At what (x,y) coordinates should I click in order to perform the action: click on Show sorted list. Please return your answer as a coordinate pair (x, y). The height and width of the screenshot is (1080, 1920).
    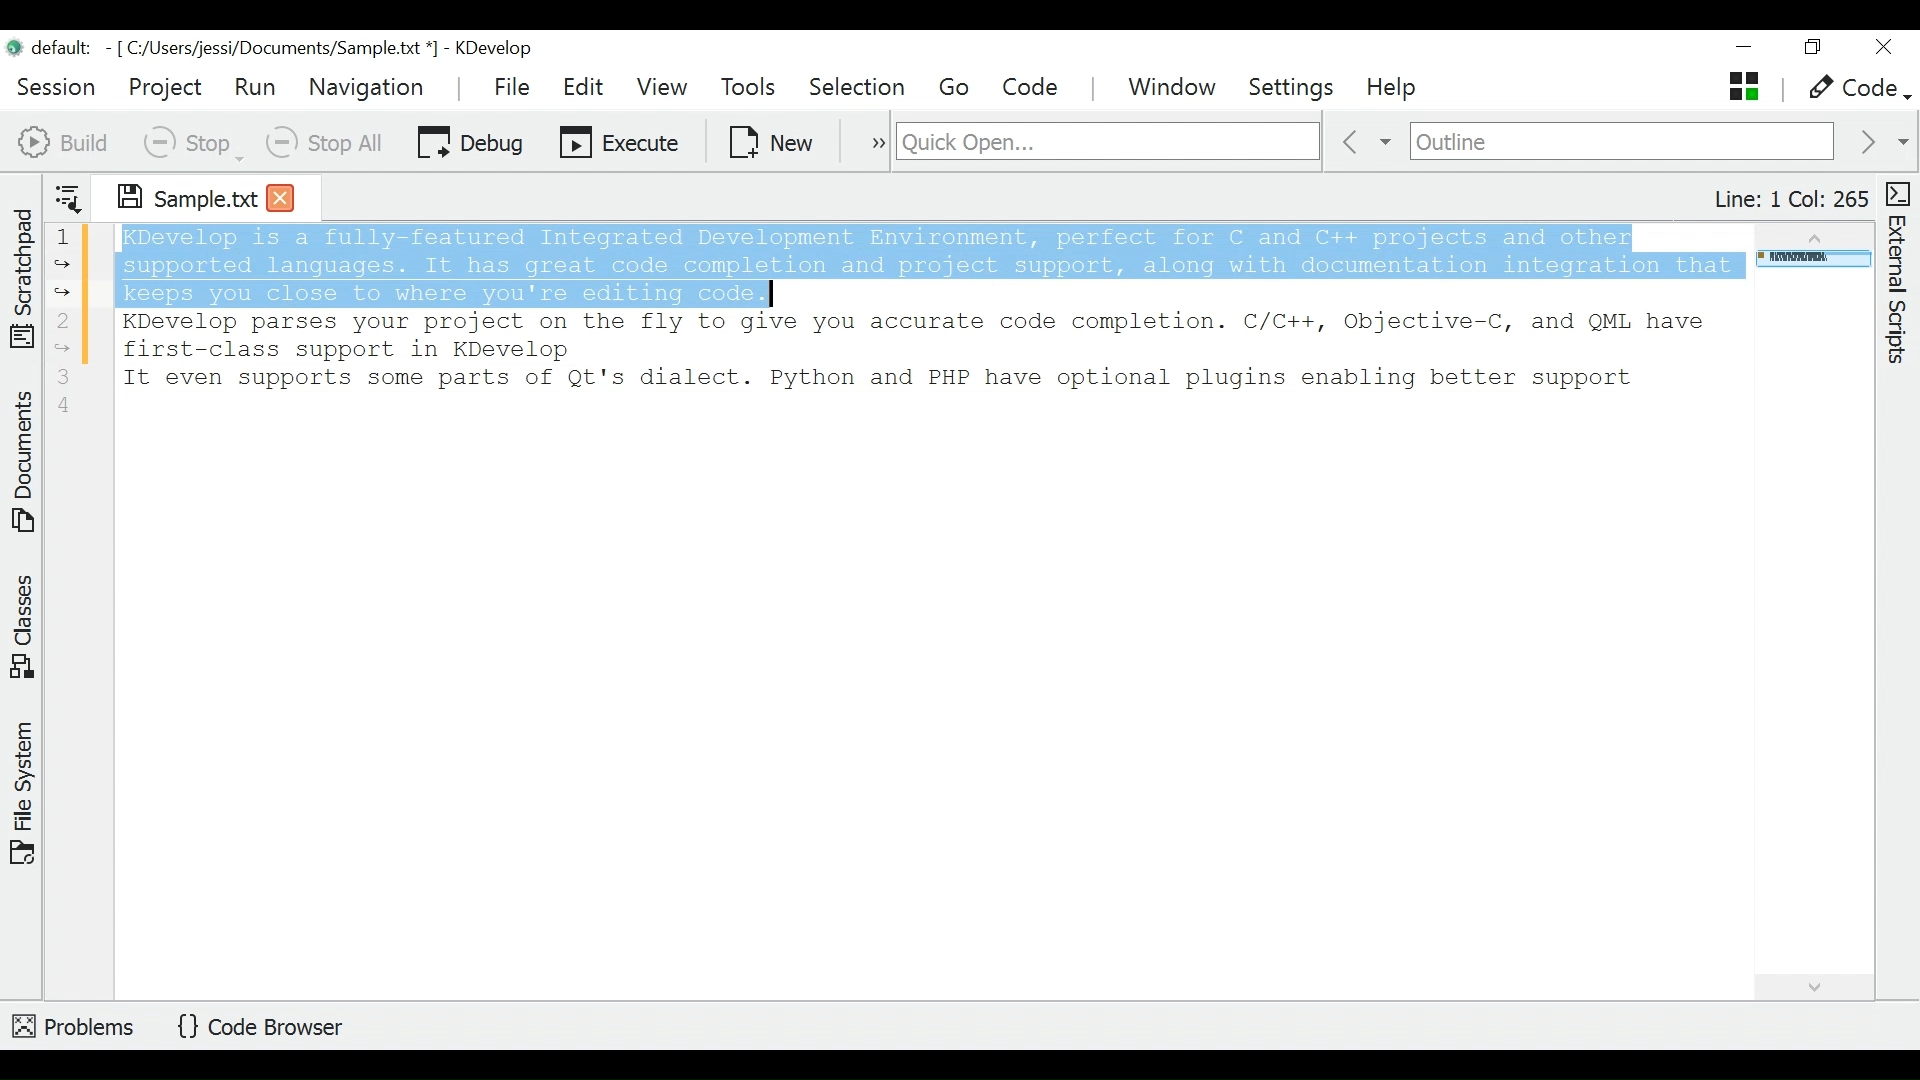
    Looking at the image, I should click on (68, 194).